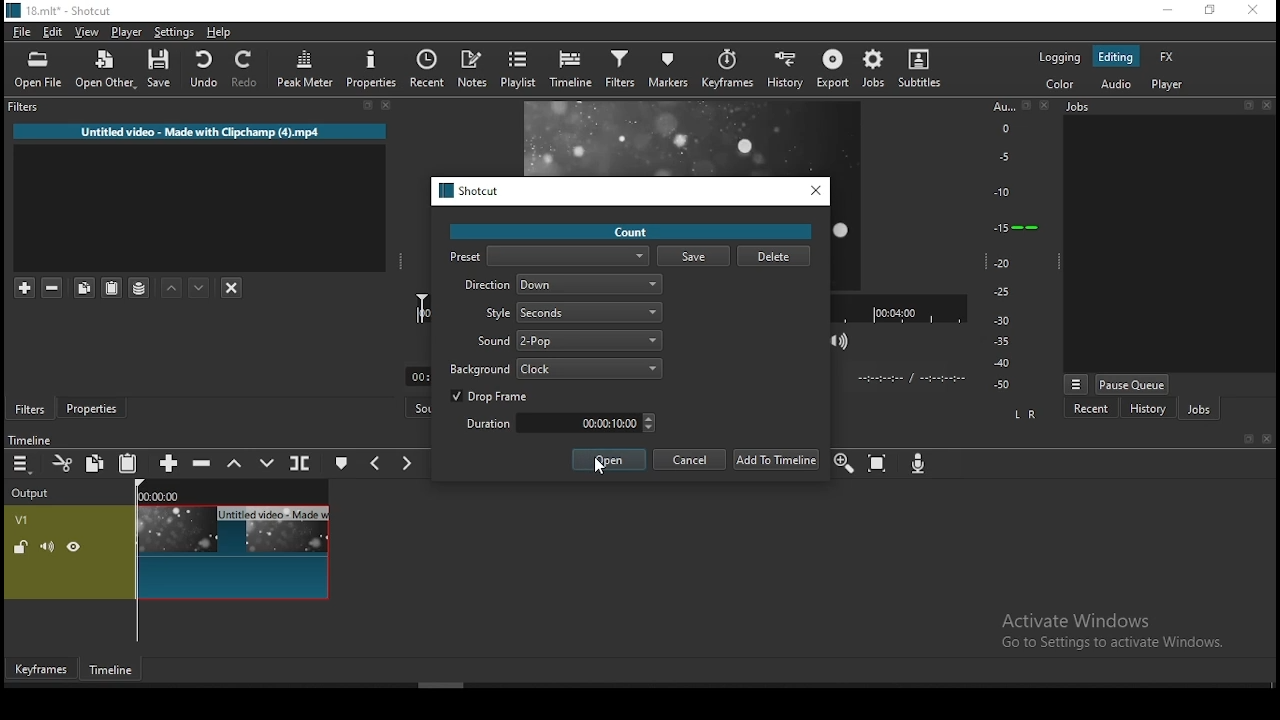  Describe the element at coordinates (299, 462) in the screenshot. I see `split at playhead` at that location.